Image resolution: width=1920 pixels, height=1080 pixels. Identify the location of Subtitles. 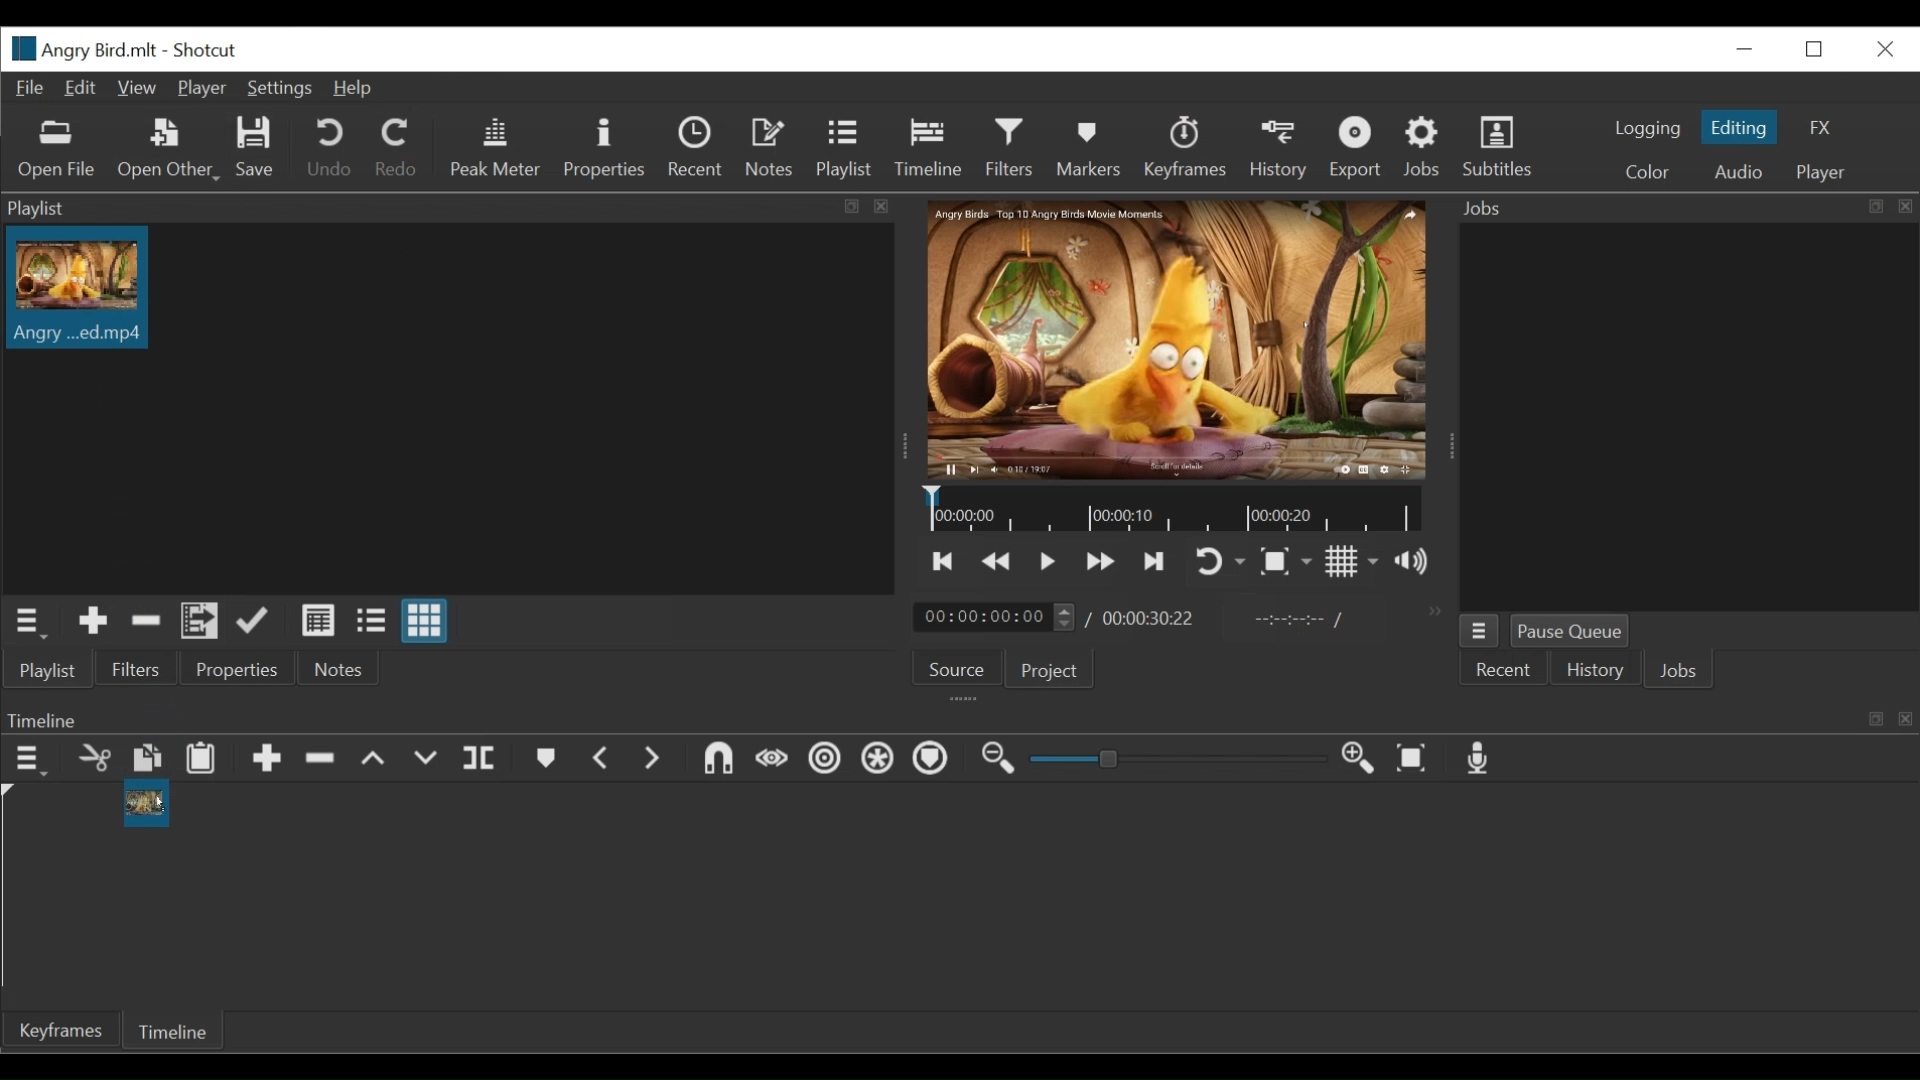
(1504, 145).